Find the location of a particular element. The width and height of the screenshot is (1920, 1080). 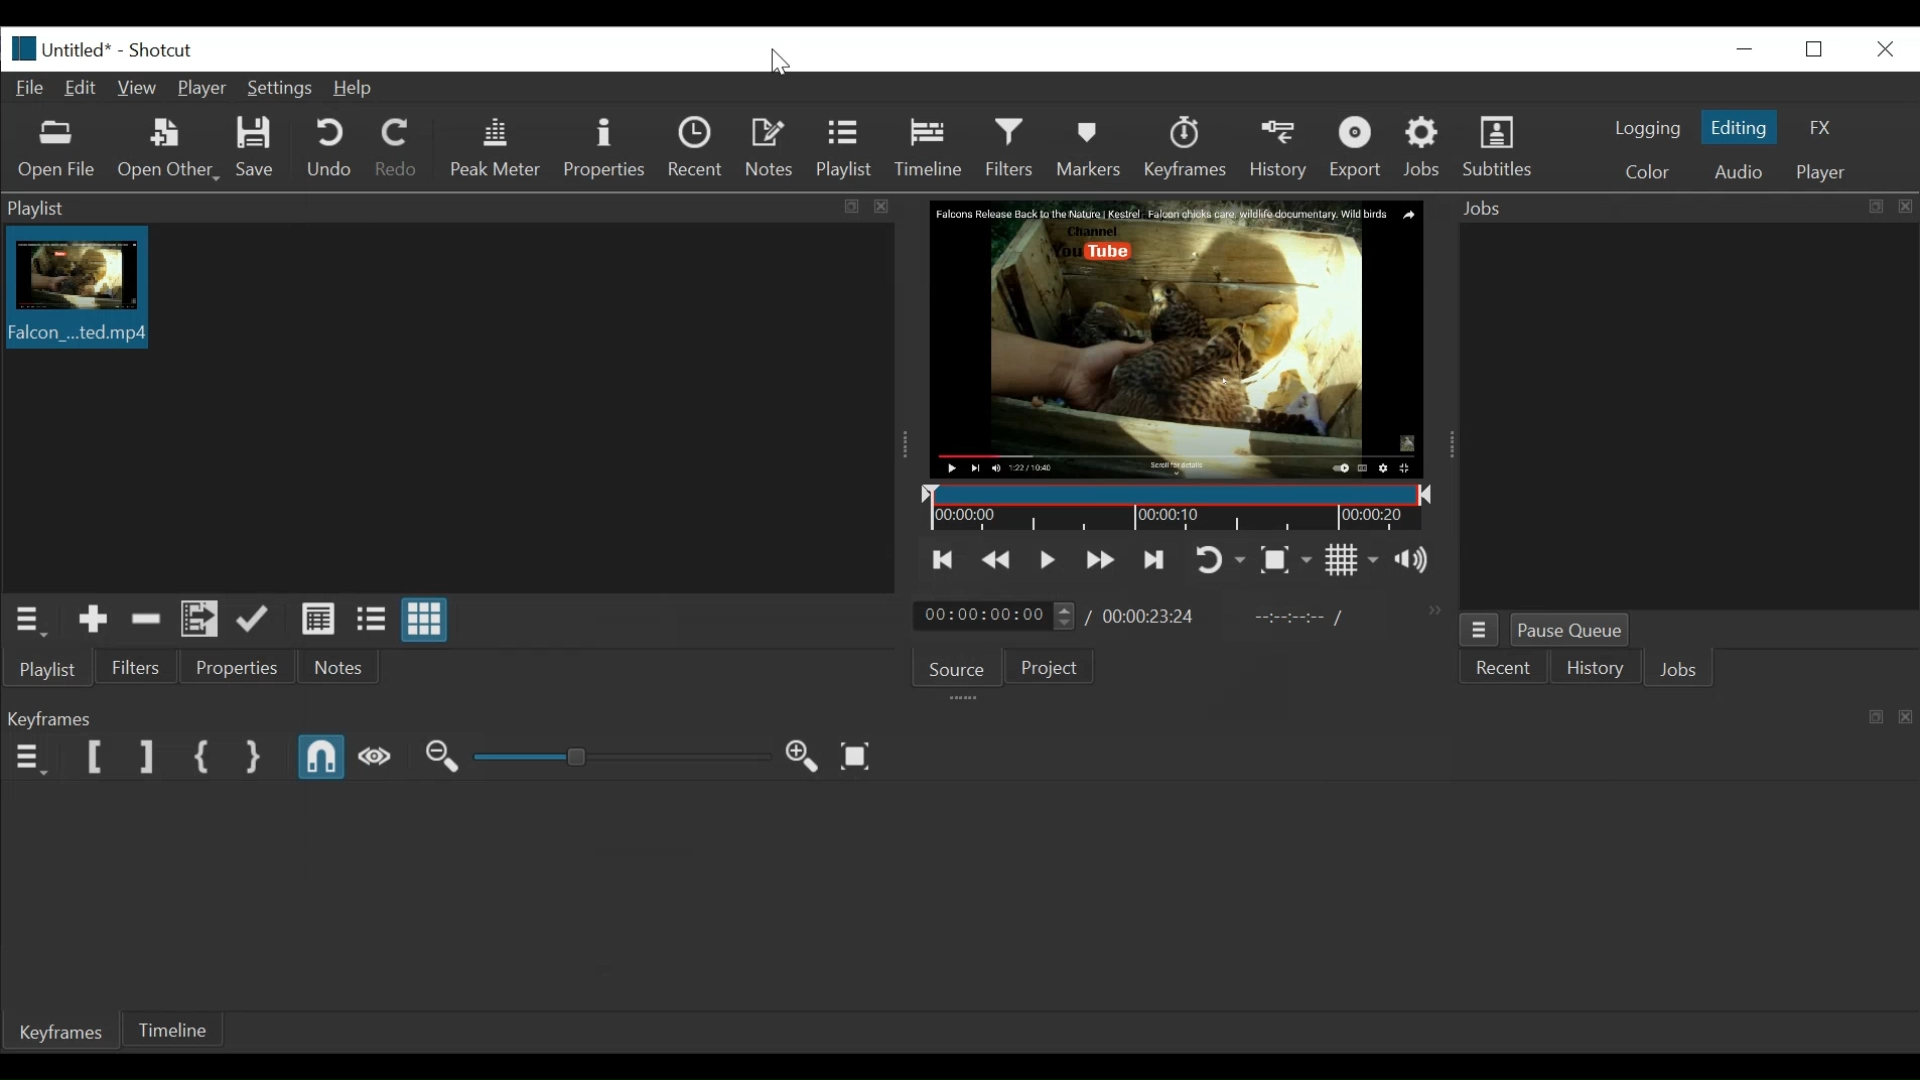

Show the volume control is located at coordinates (1414, 558).